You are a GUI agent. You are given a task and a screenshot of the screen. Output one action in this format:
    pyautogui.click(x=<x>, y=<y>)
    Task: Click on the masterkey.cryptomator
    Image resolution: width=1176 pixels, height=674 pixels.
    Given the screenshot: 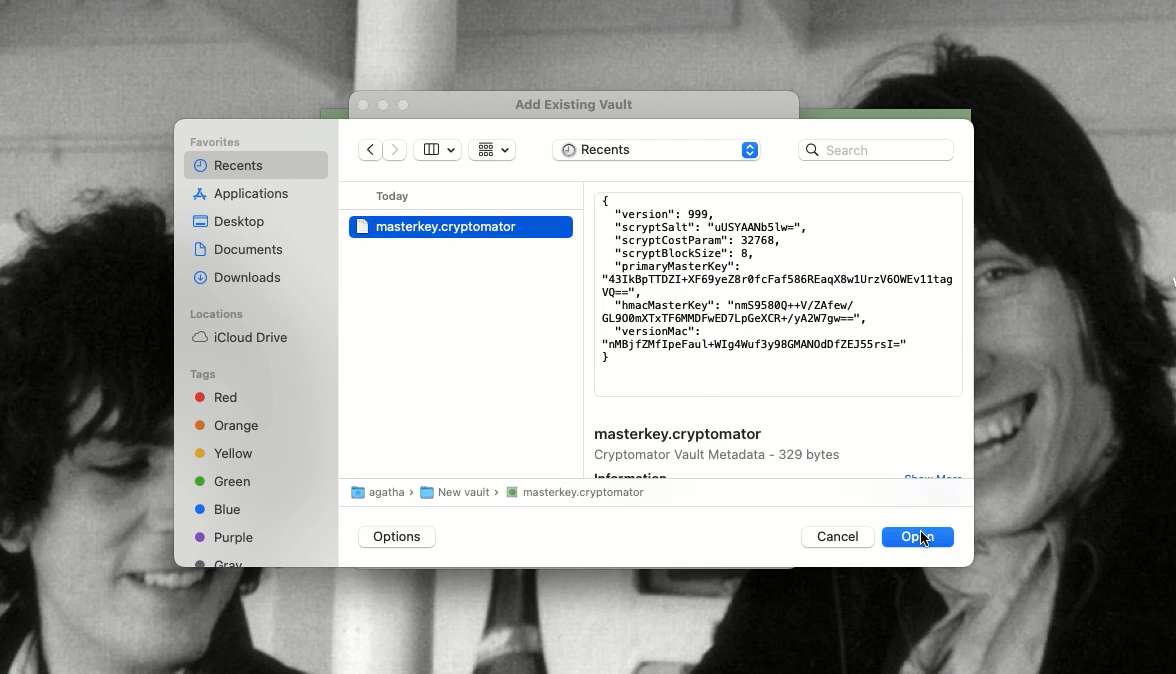 What is the action you would take?
    pyautogui.click(x=679, y=435)
    